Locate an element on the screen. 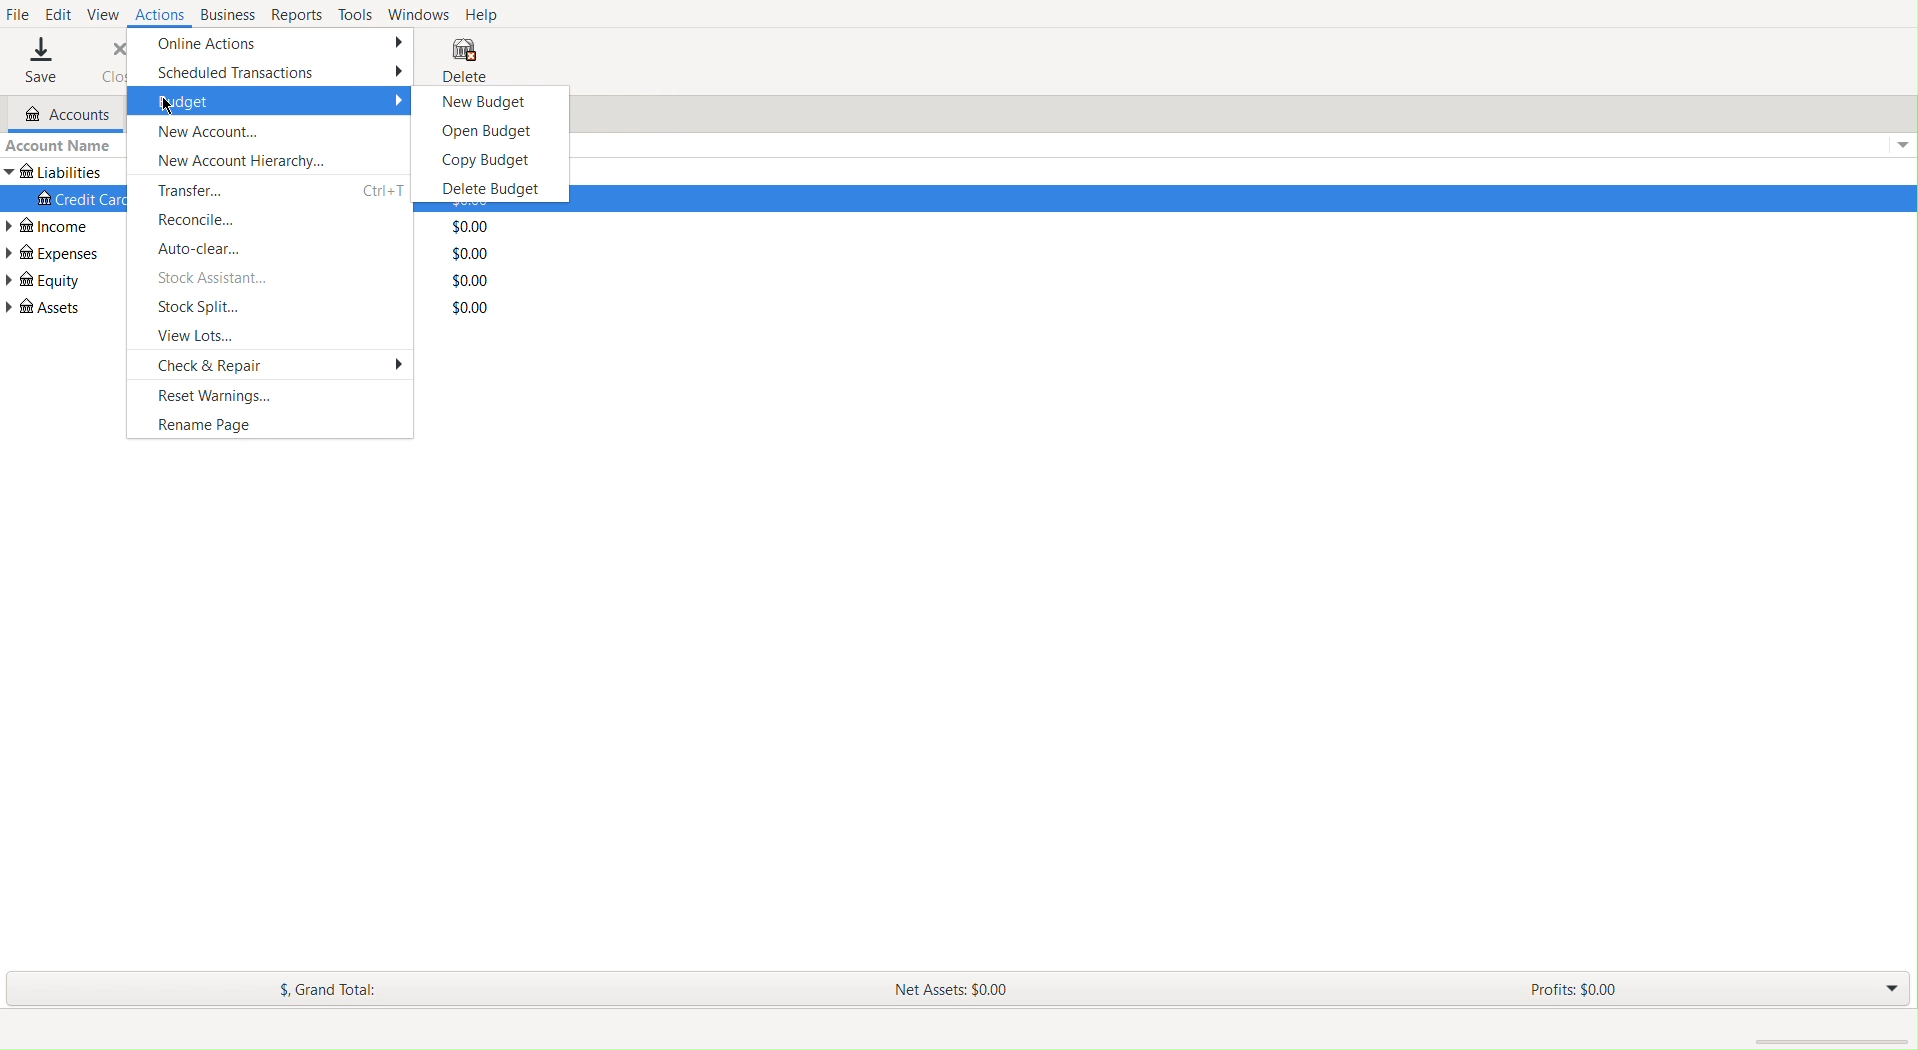 This screenshot has height=1050, width=1918. Windows is located at coordinates (421, 14).